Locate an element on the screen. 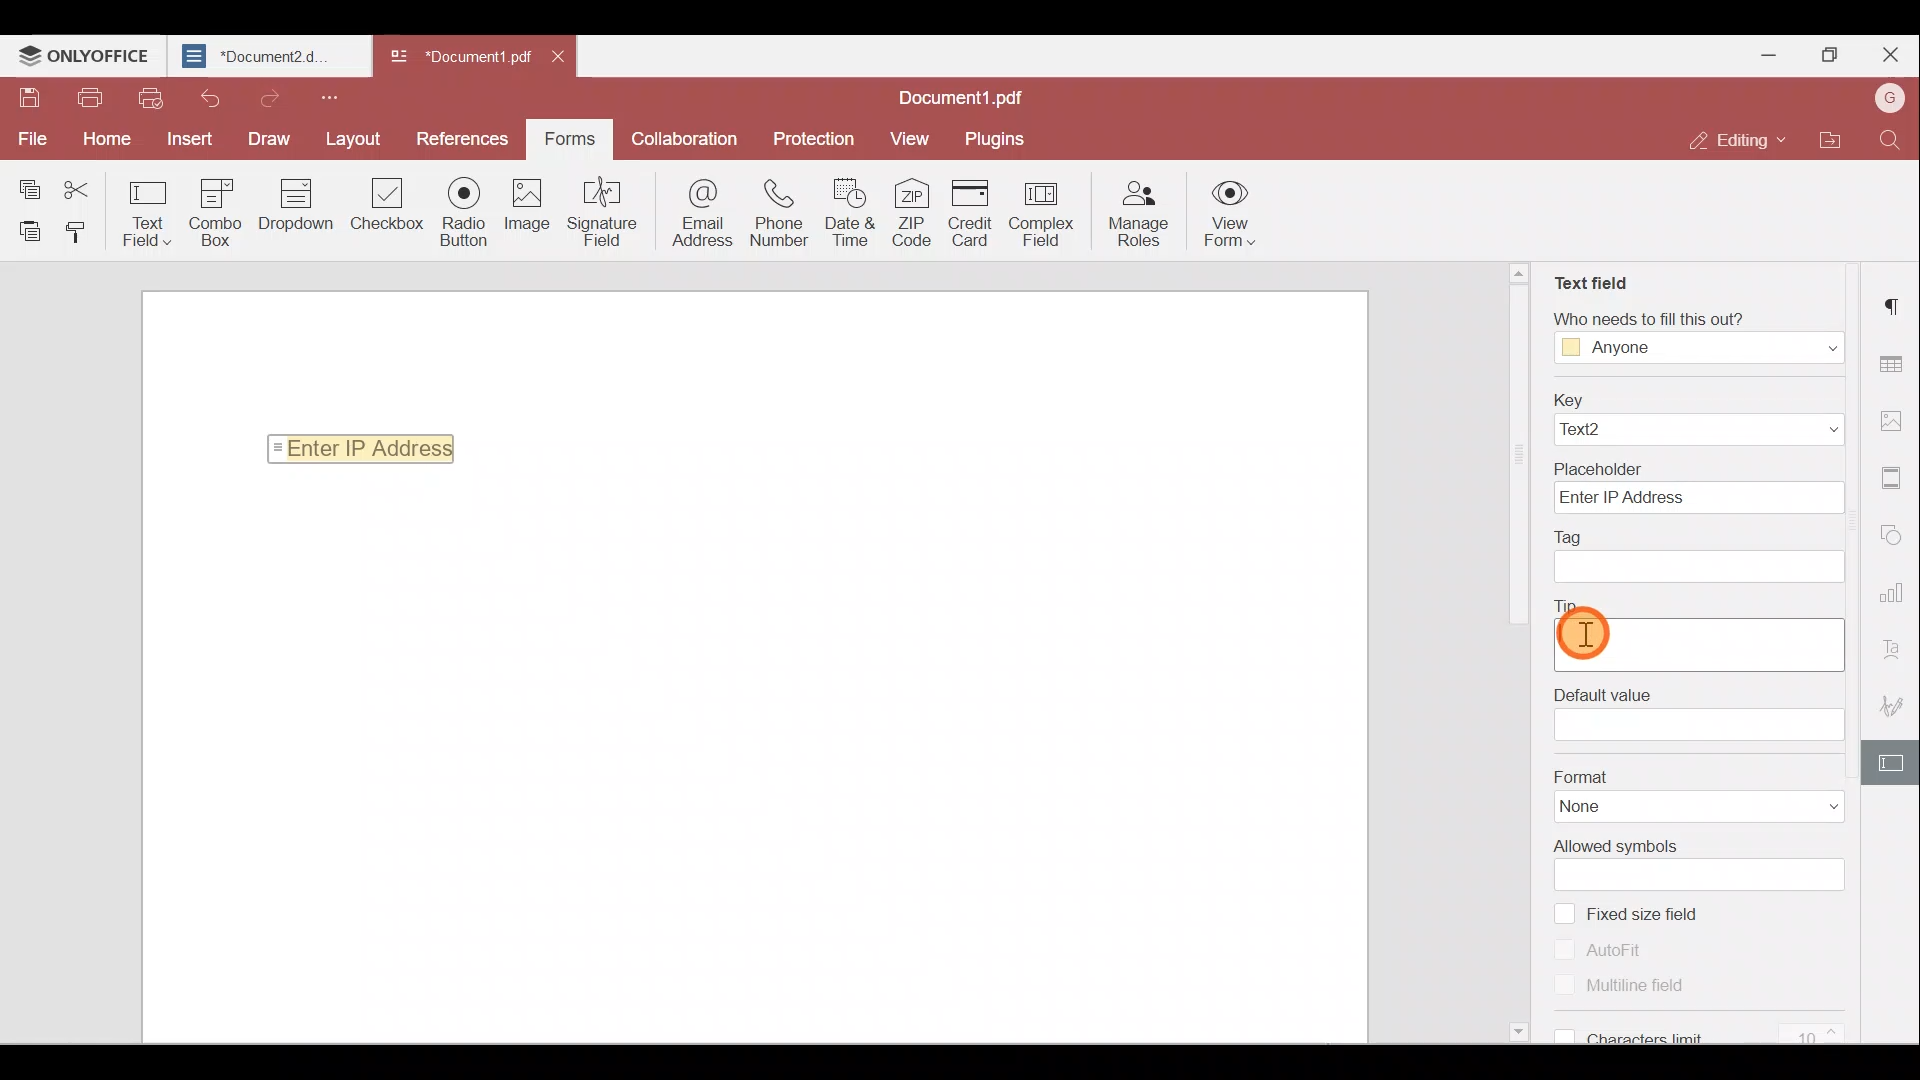  Document1. pdf is located at coordinates (456, 56).